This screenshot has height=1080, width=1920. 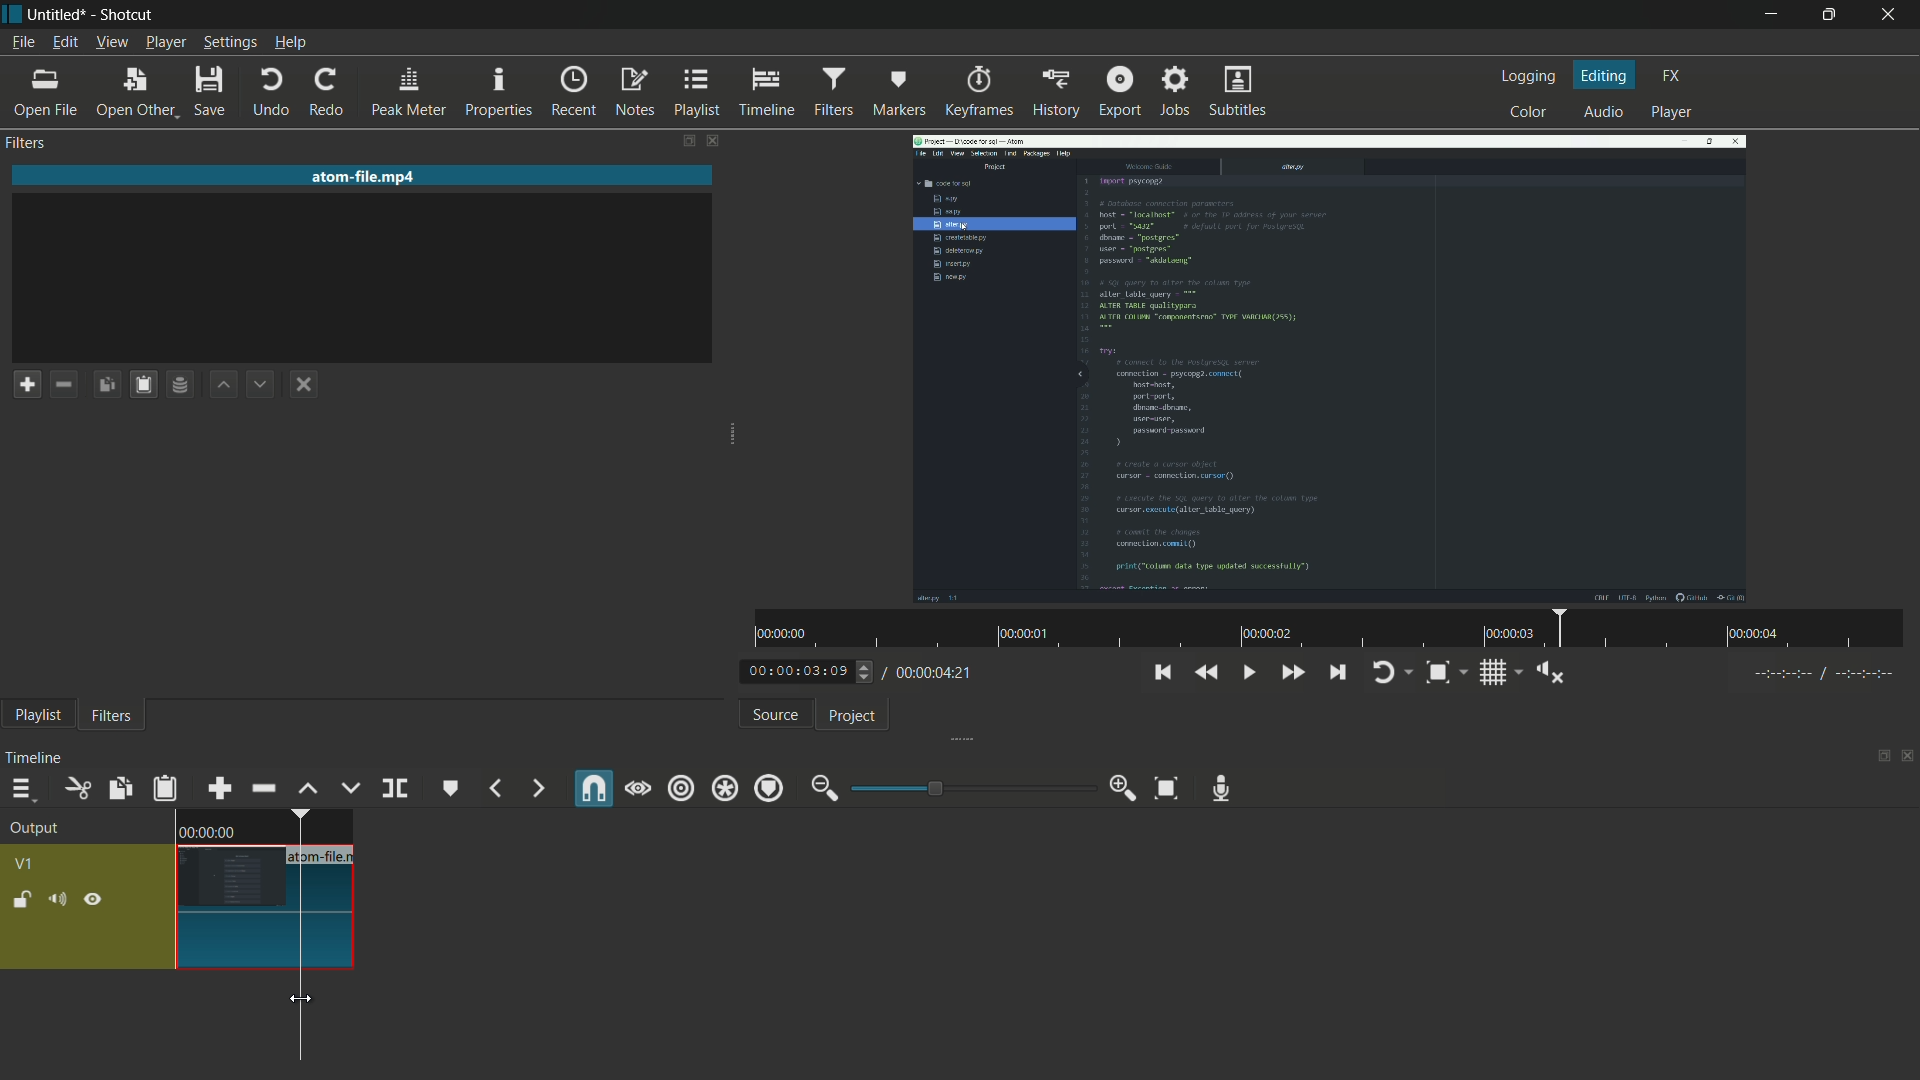 I want to click on record audio, so click(x=1220, y=788).